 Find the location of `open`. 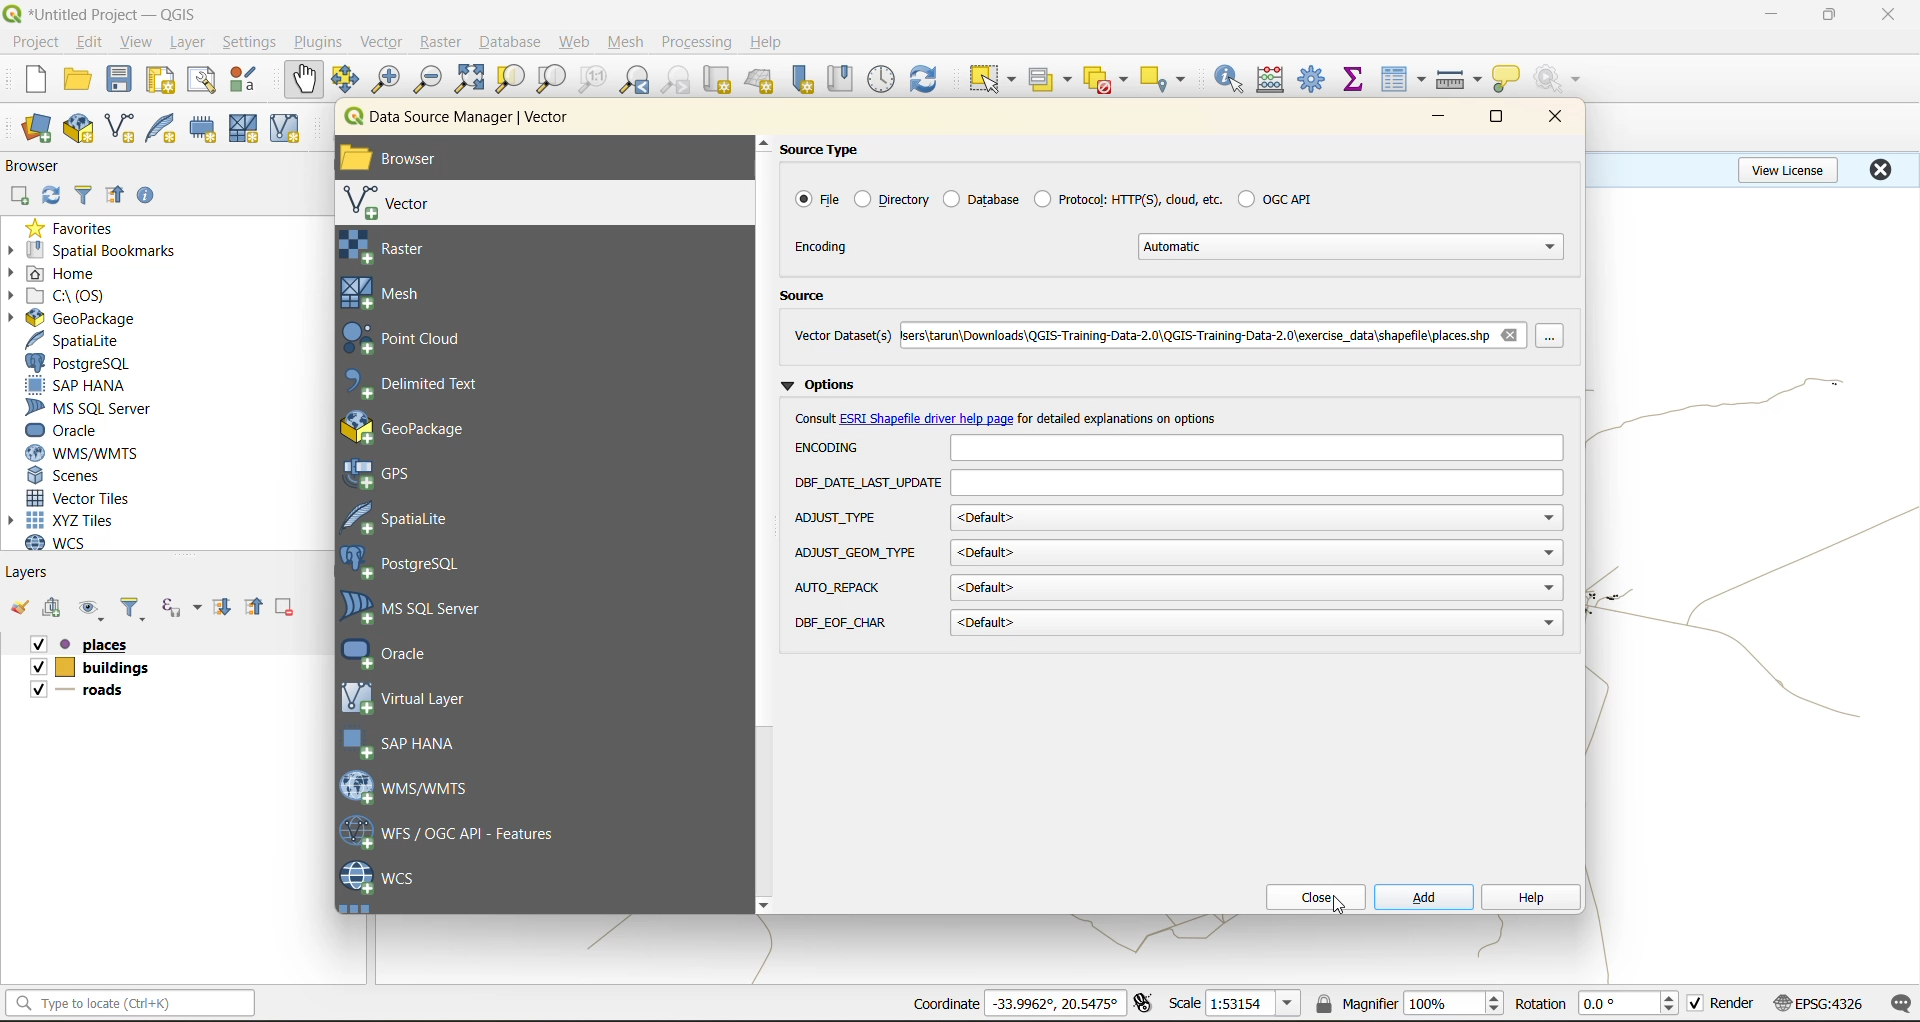

open is located at coordinates (77, 80).